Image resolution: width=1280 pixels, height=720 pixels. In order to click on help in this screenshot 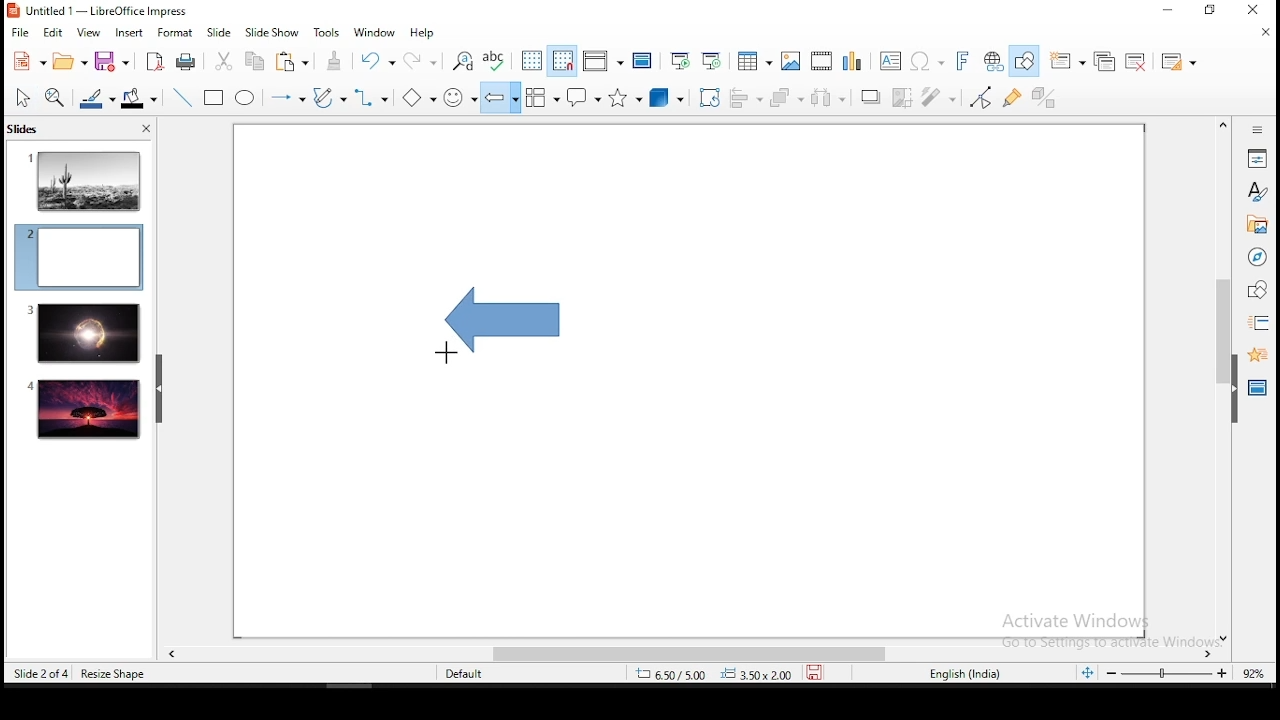, I will do `click(424, 33)`.